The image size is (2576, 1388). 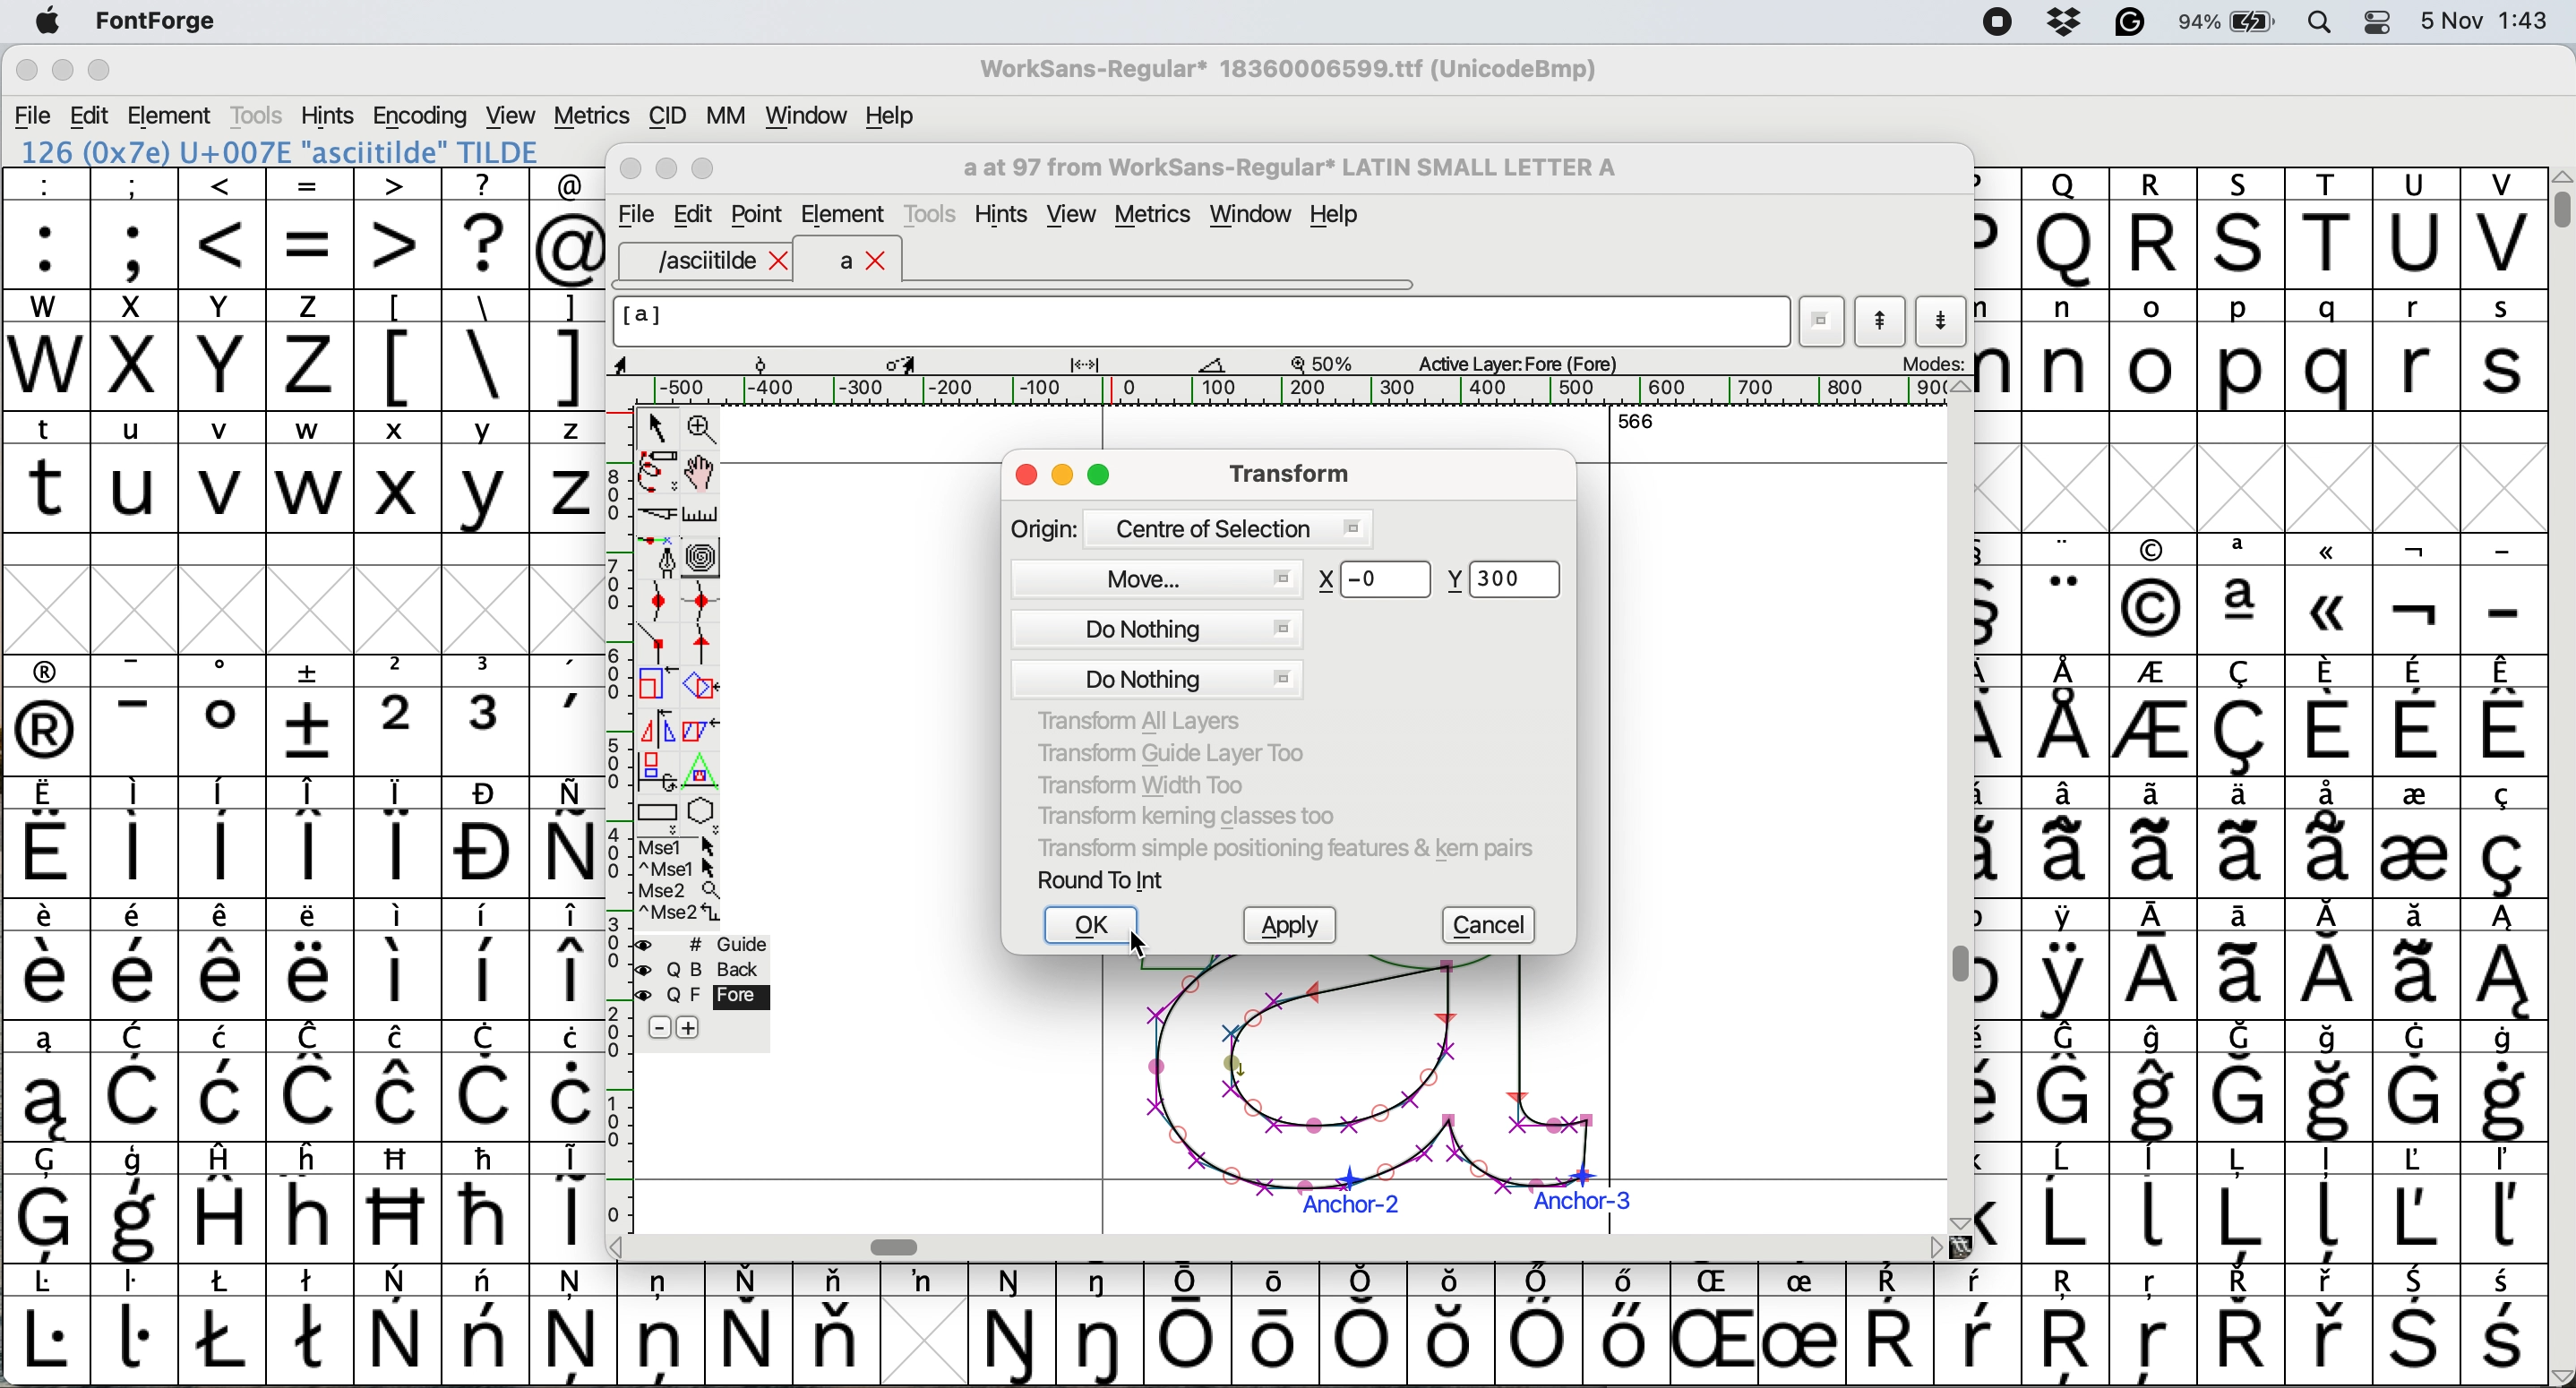 I want to click on zoom scale, so click(x=1329, y=363).